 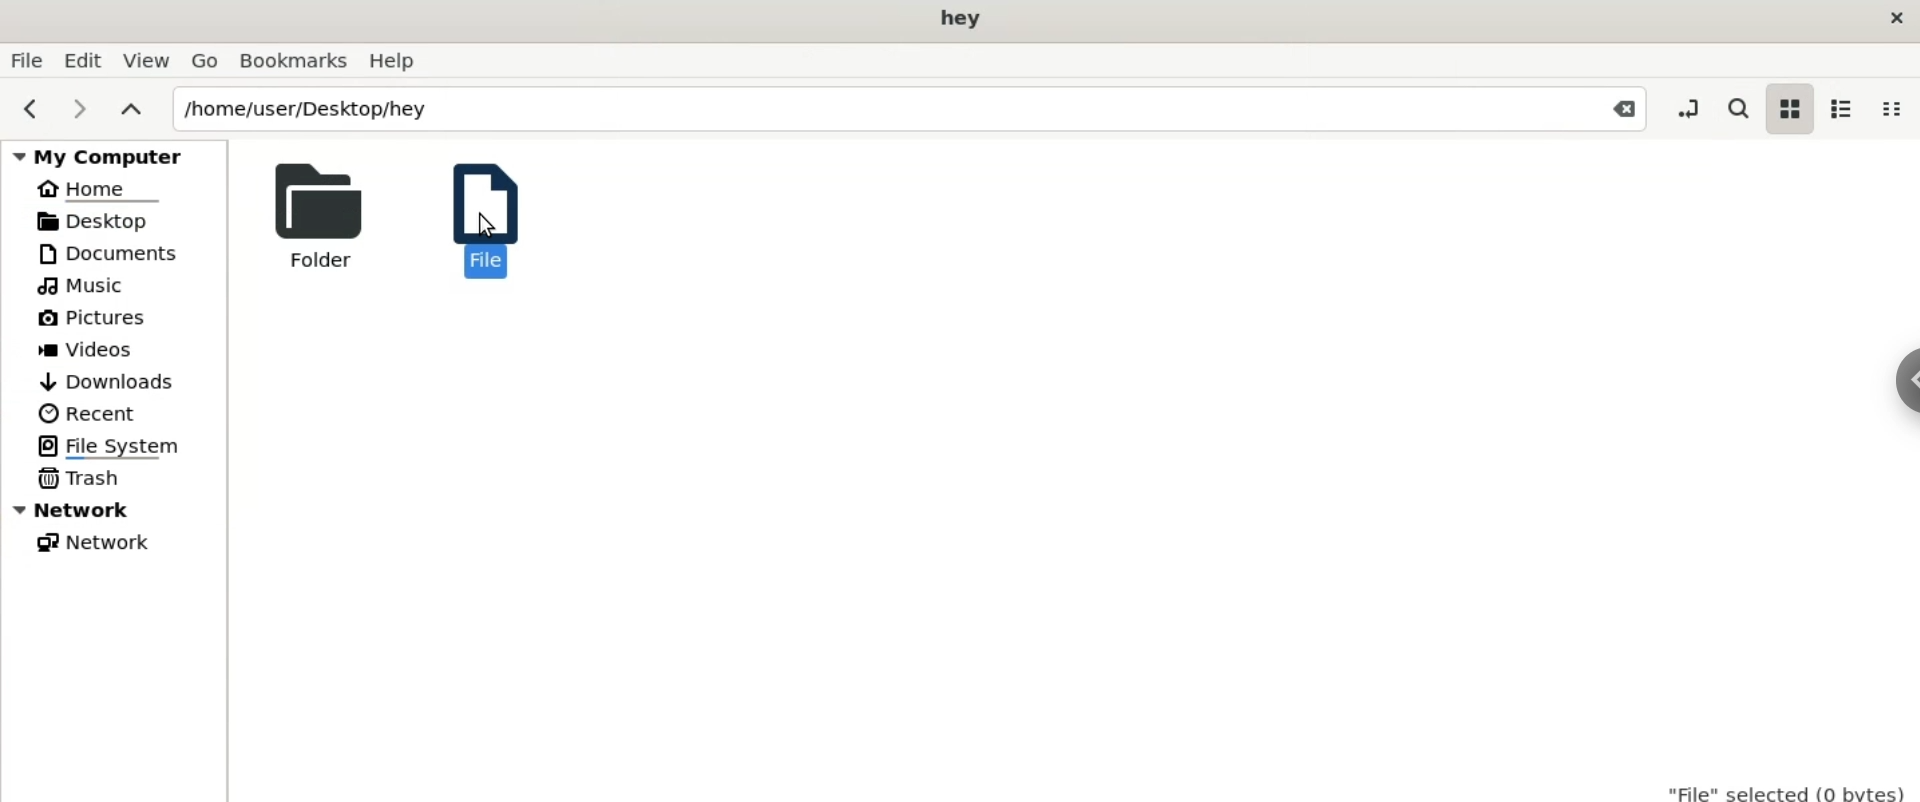 What do you see at coordinates (1838, 111) in the screenshot?
I see `list view` at bounding box center [1838, 111].